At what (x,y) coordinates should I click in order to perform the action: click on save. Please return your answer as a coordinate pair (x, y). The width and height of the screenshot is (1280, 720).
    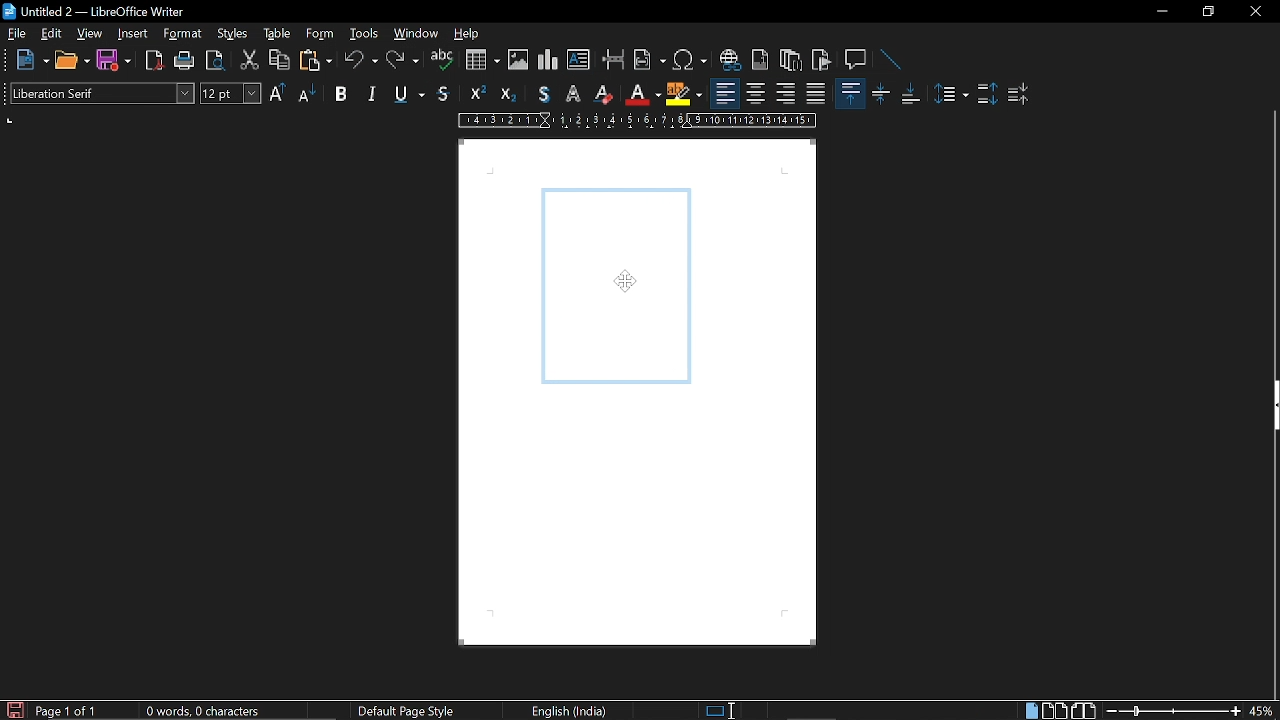
    Looking at the image, I should click on (112, 60).